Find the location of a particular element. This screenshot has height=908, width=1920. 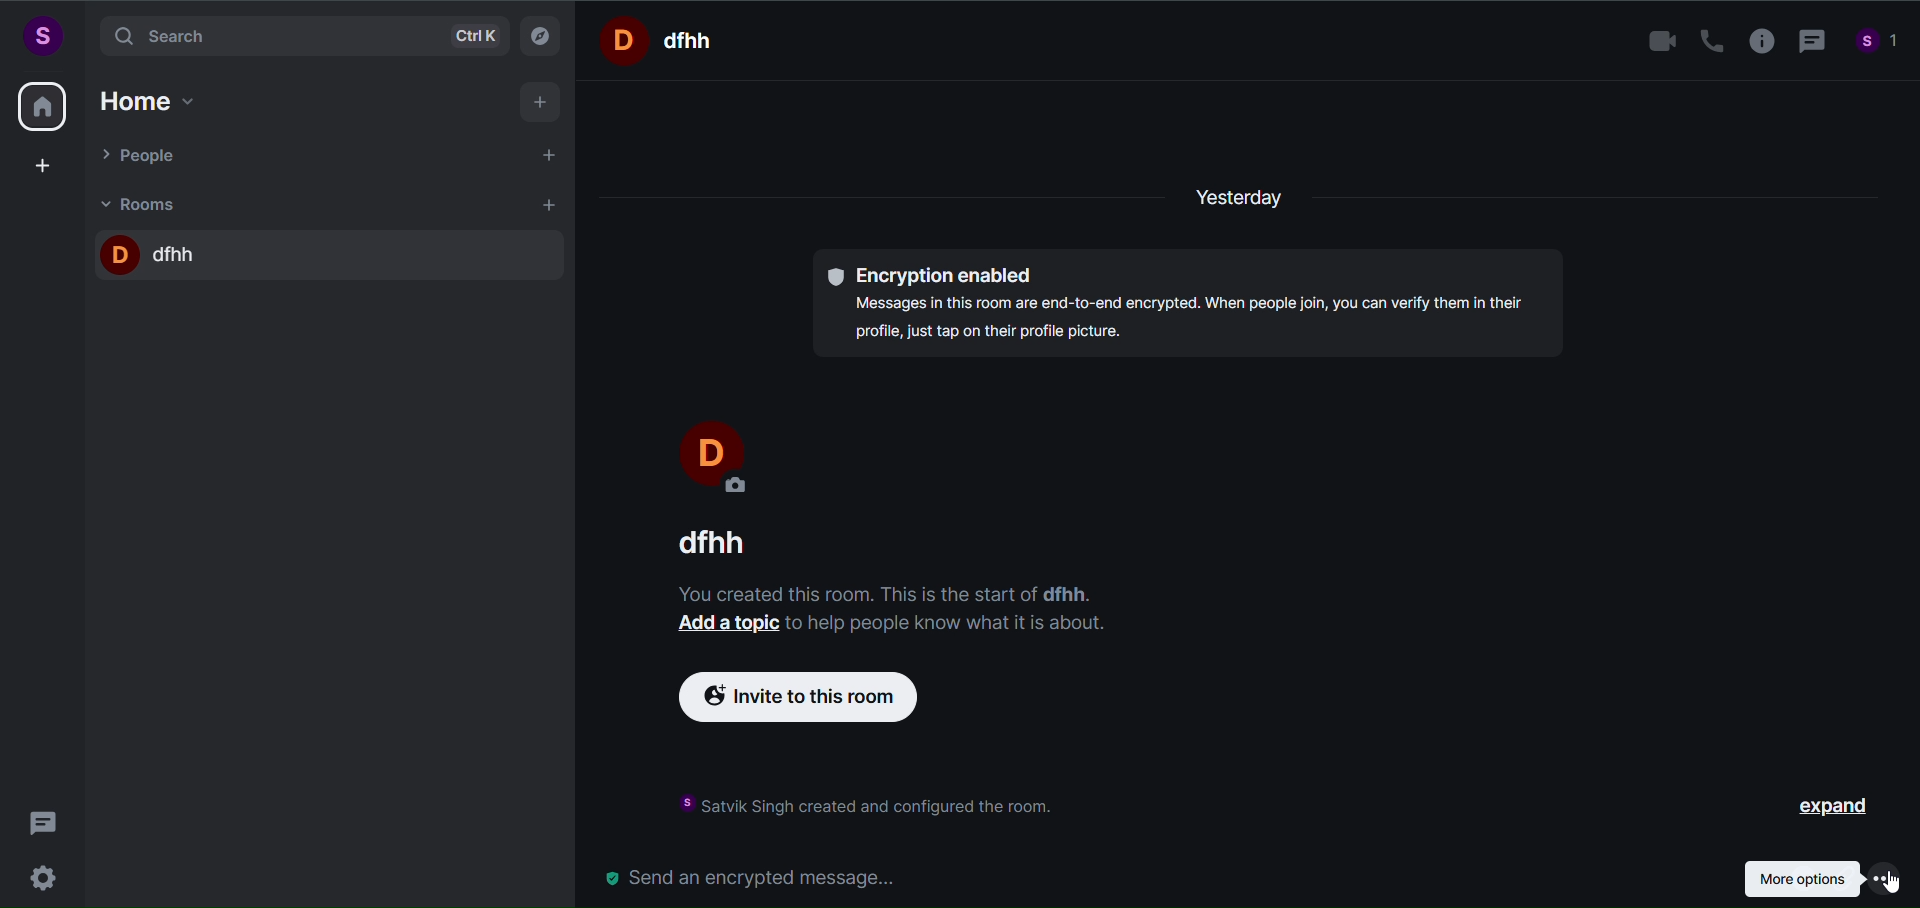

search bar is located at coordinates (300, 36).